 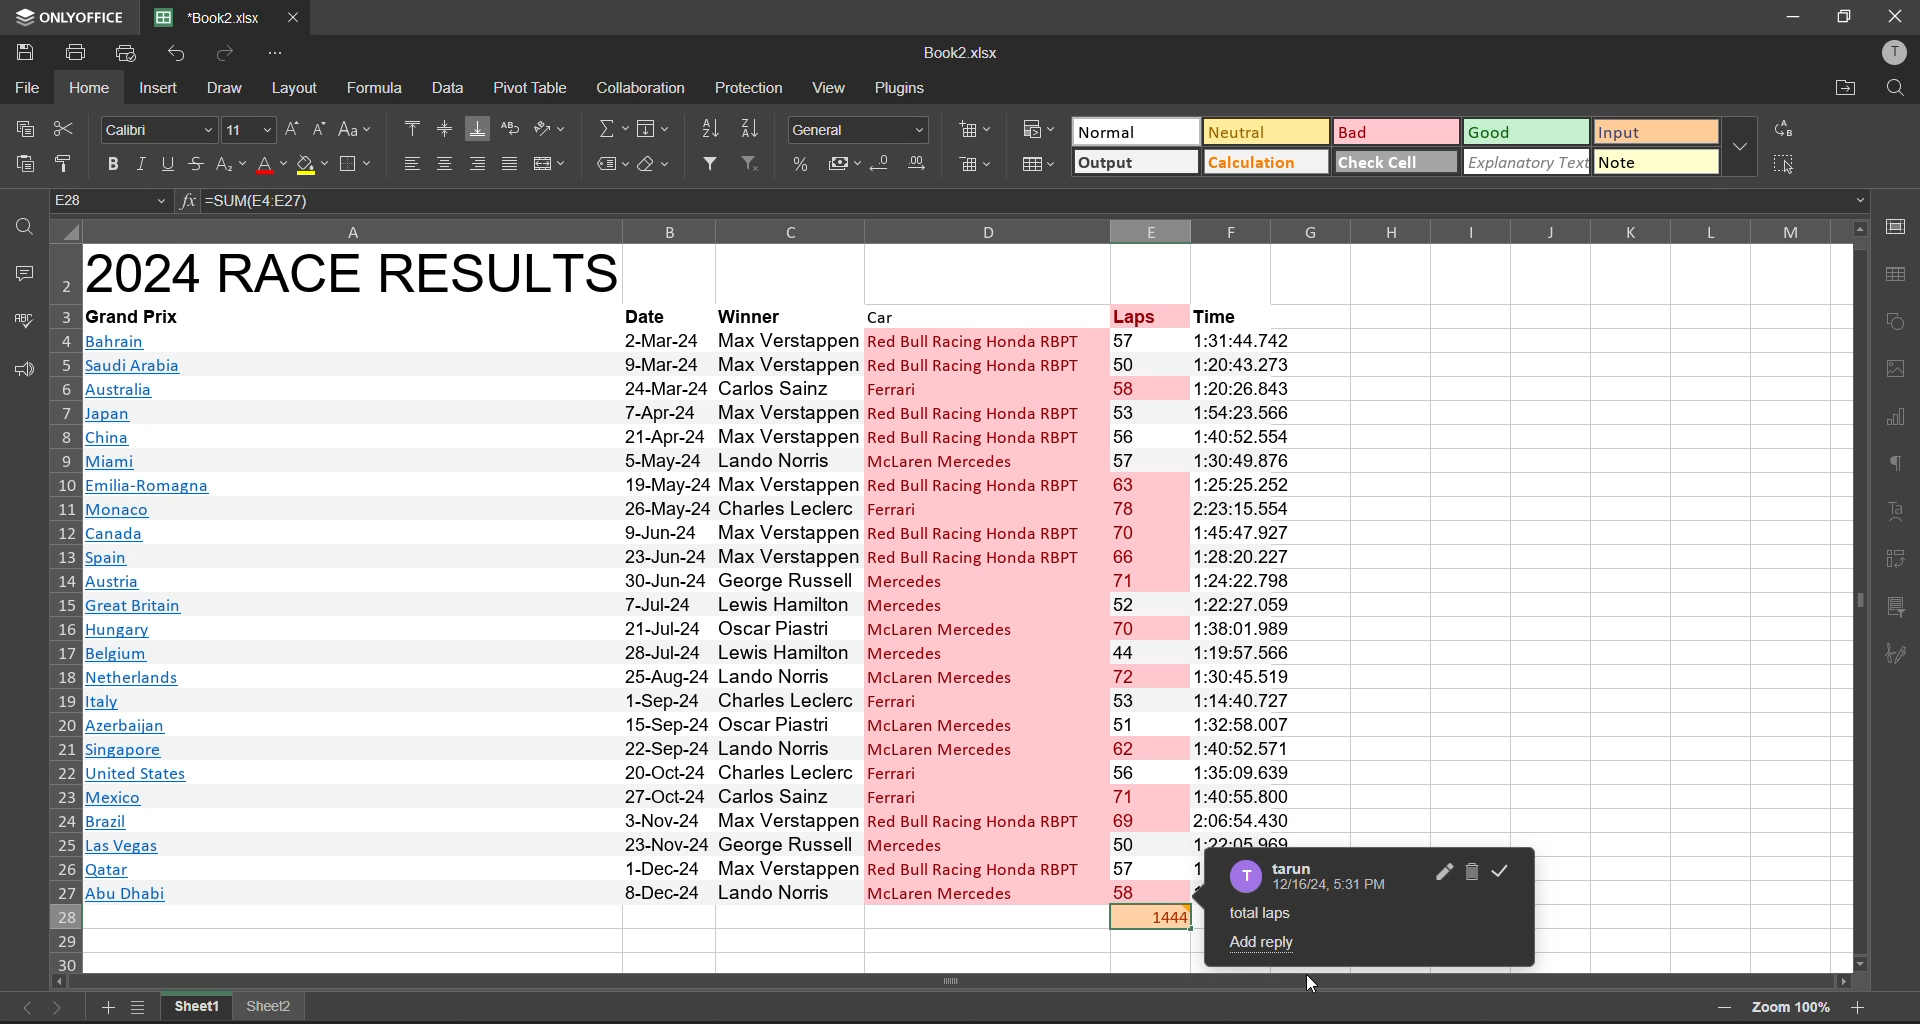 What do you see at coordinates (1896, 560) in the screenshot?
I see `pivot table` at bounding box center [1896, 560].